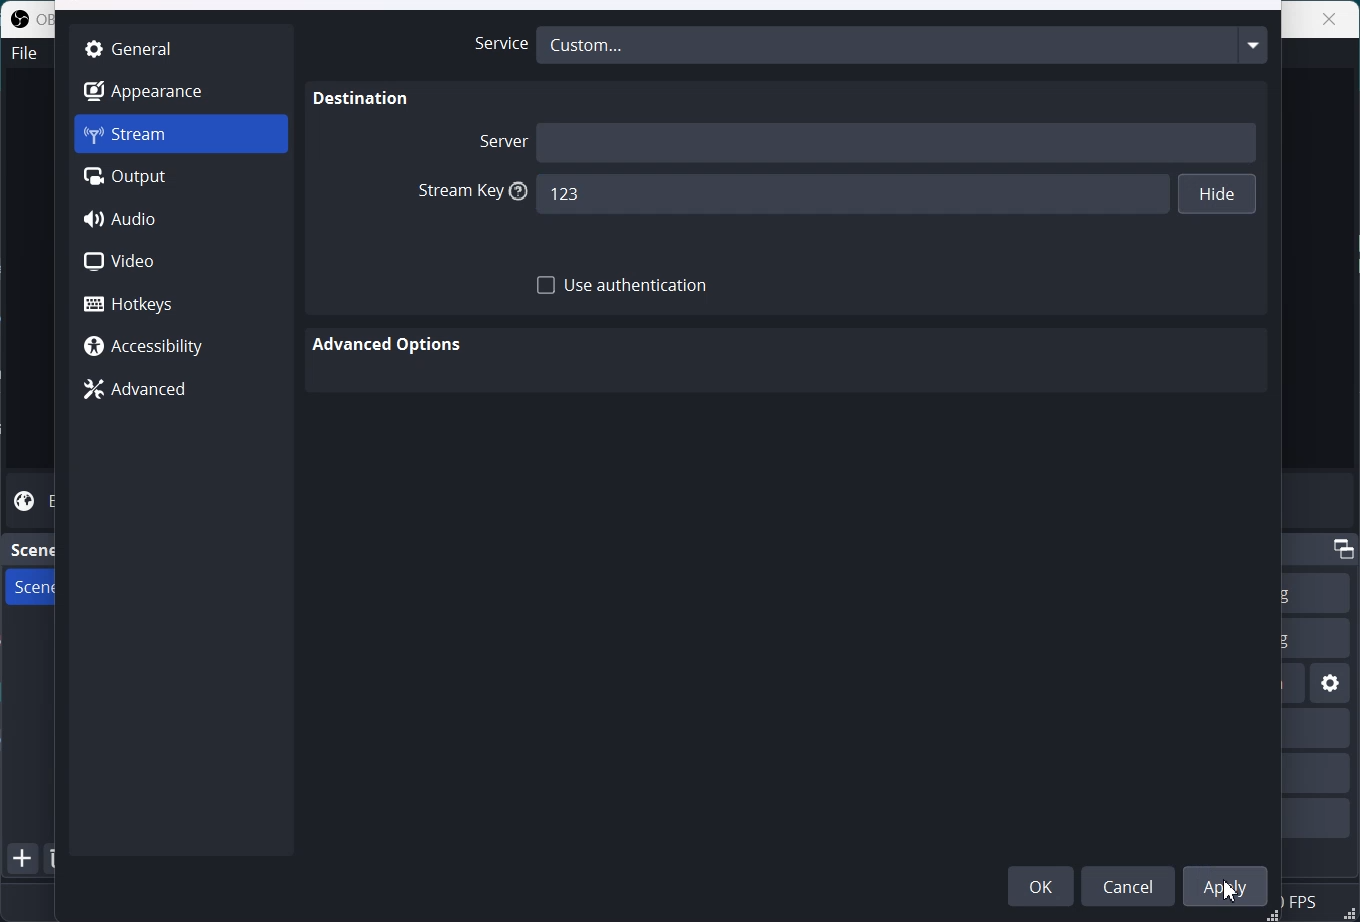 The image size is (1360, 922). What do you see at coordinates (180, 47) in the screenshot?
I see `General` at bounding box center [180, 47].